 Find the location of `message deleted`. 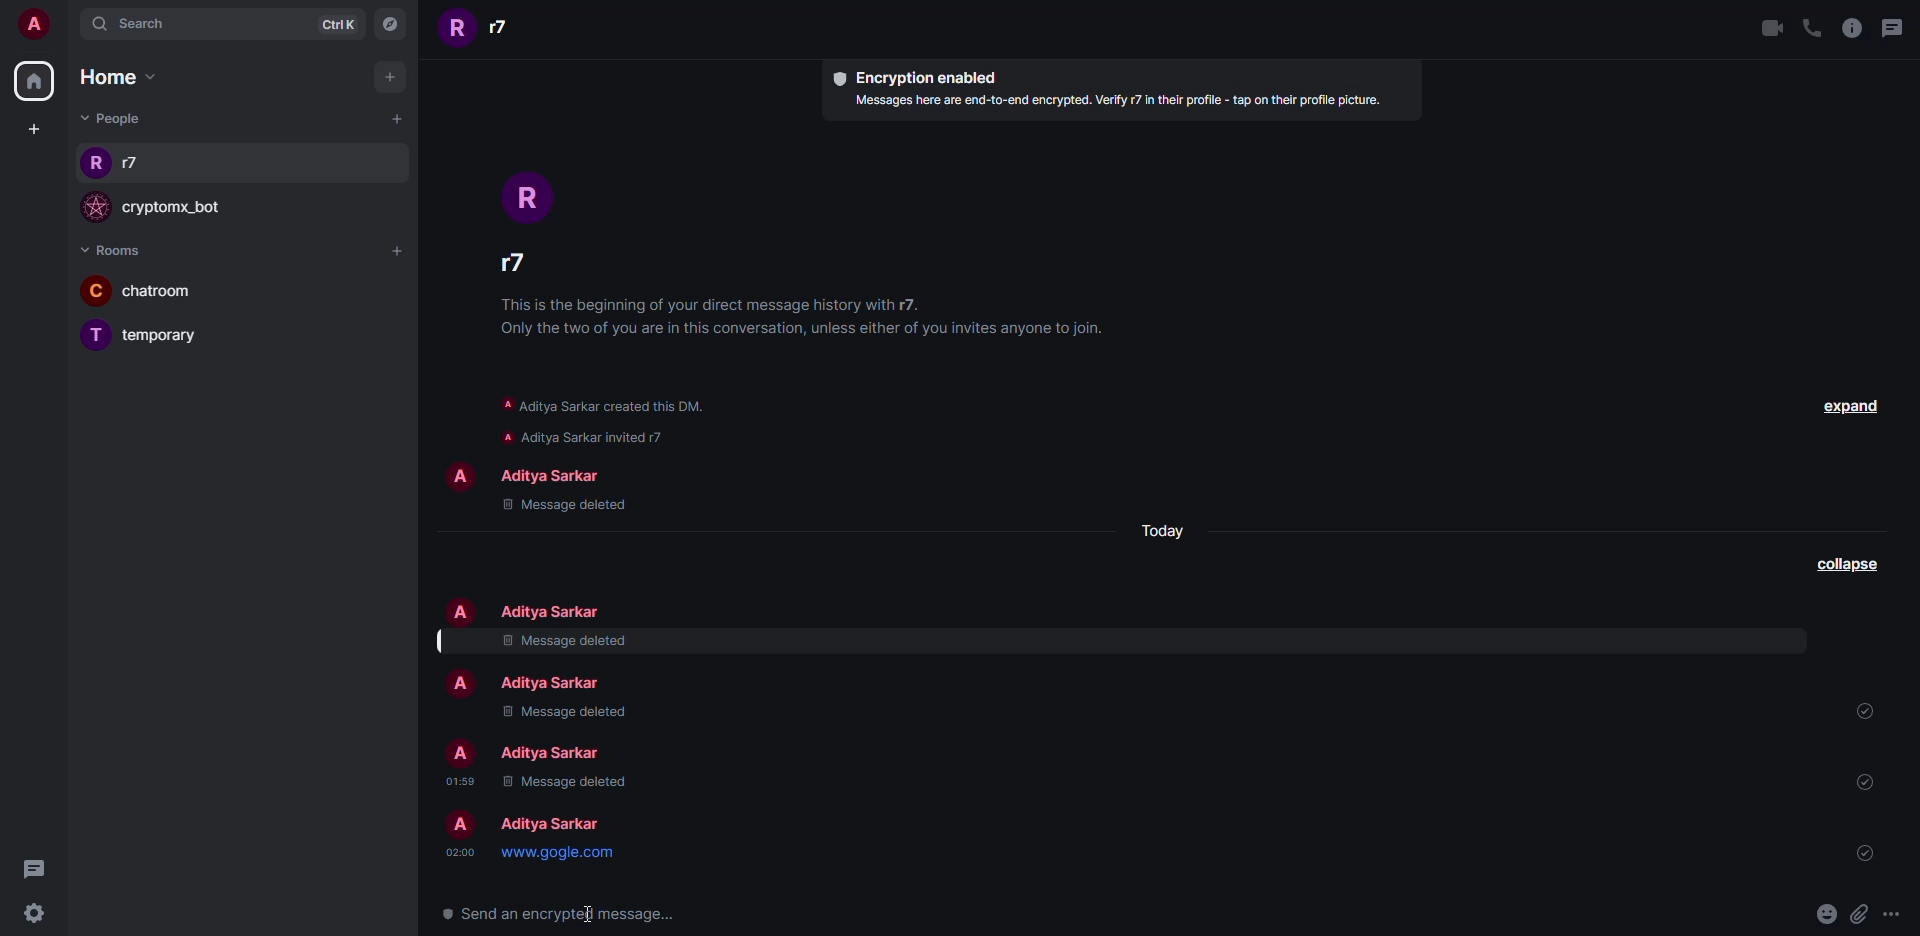

message deleted is located at coordinates (565, 641).